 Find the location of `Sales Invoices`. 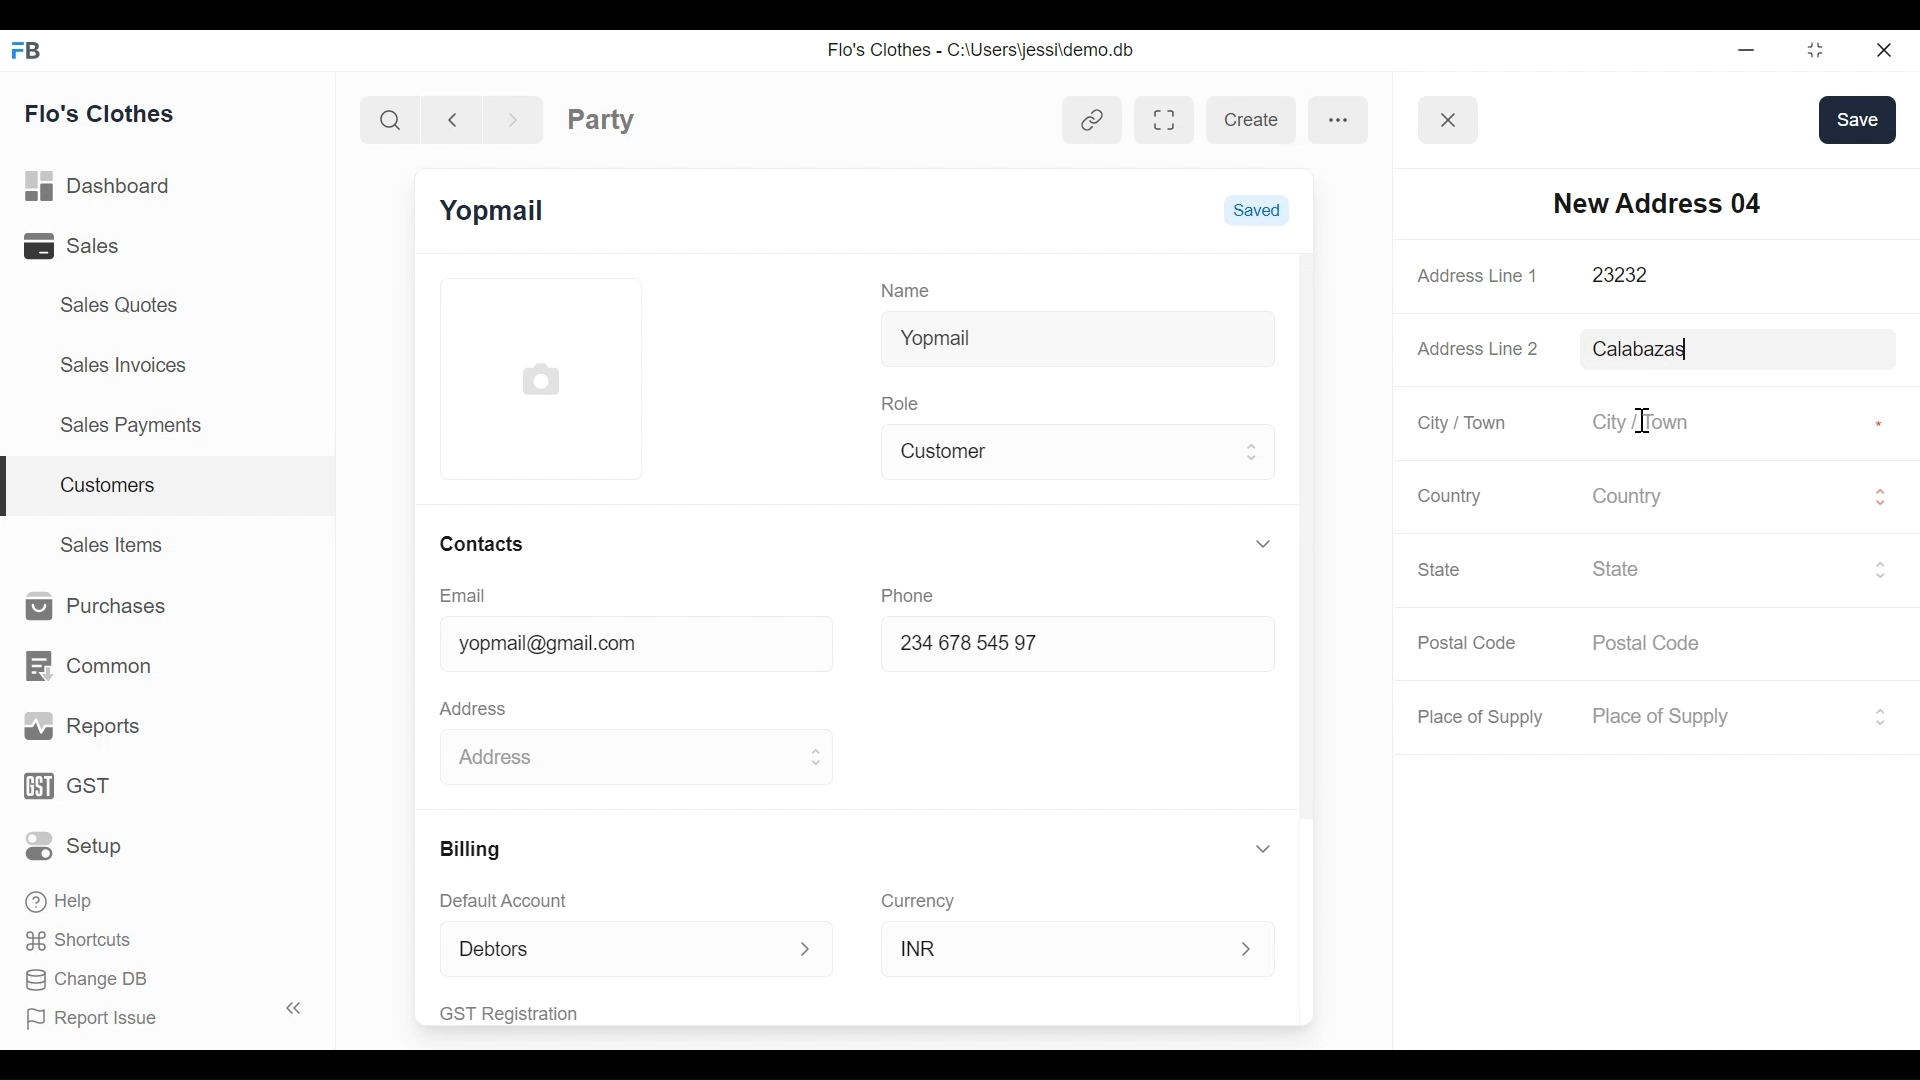

Sales Invoices is located at coordinates (126, 363).